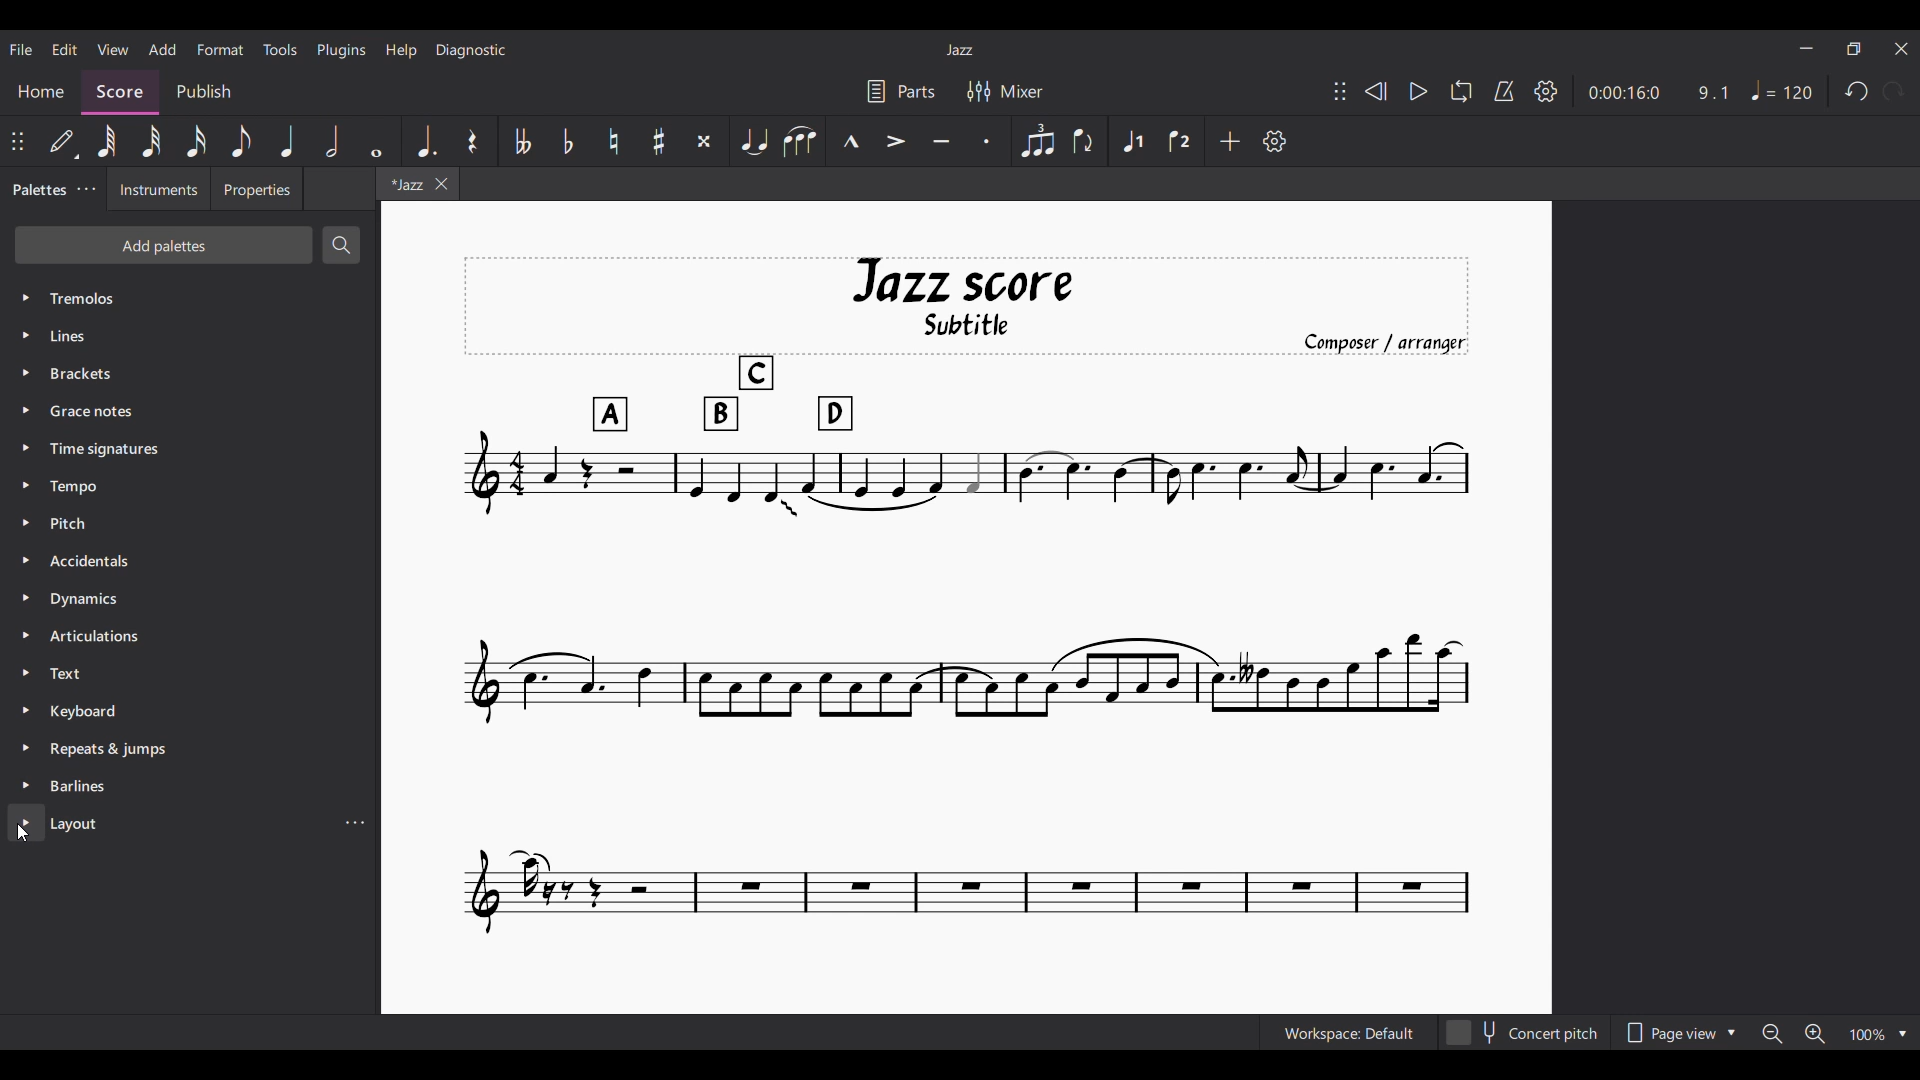 This screenshot has width=1920, height=1080. What do you see at coordinates (171, 822) in the screenshot?
I see `Layout, highlighted by cursor` at bounding box center [171, 822].